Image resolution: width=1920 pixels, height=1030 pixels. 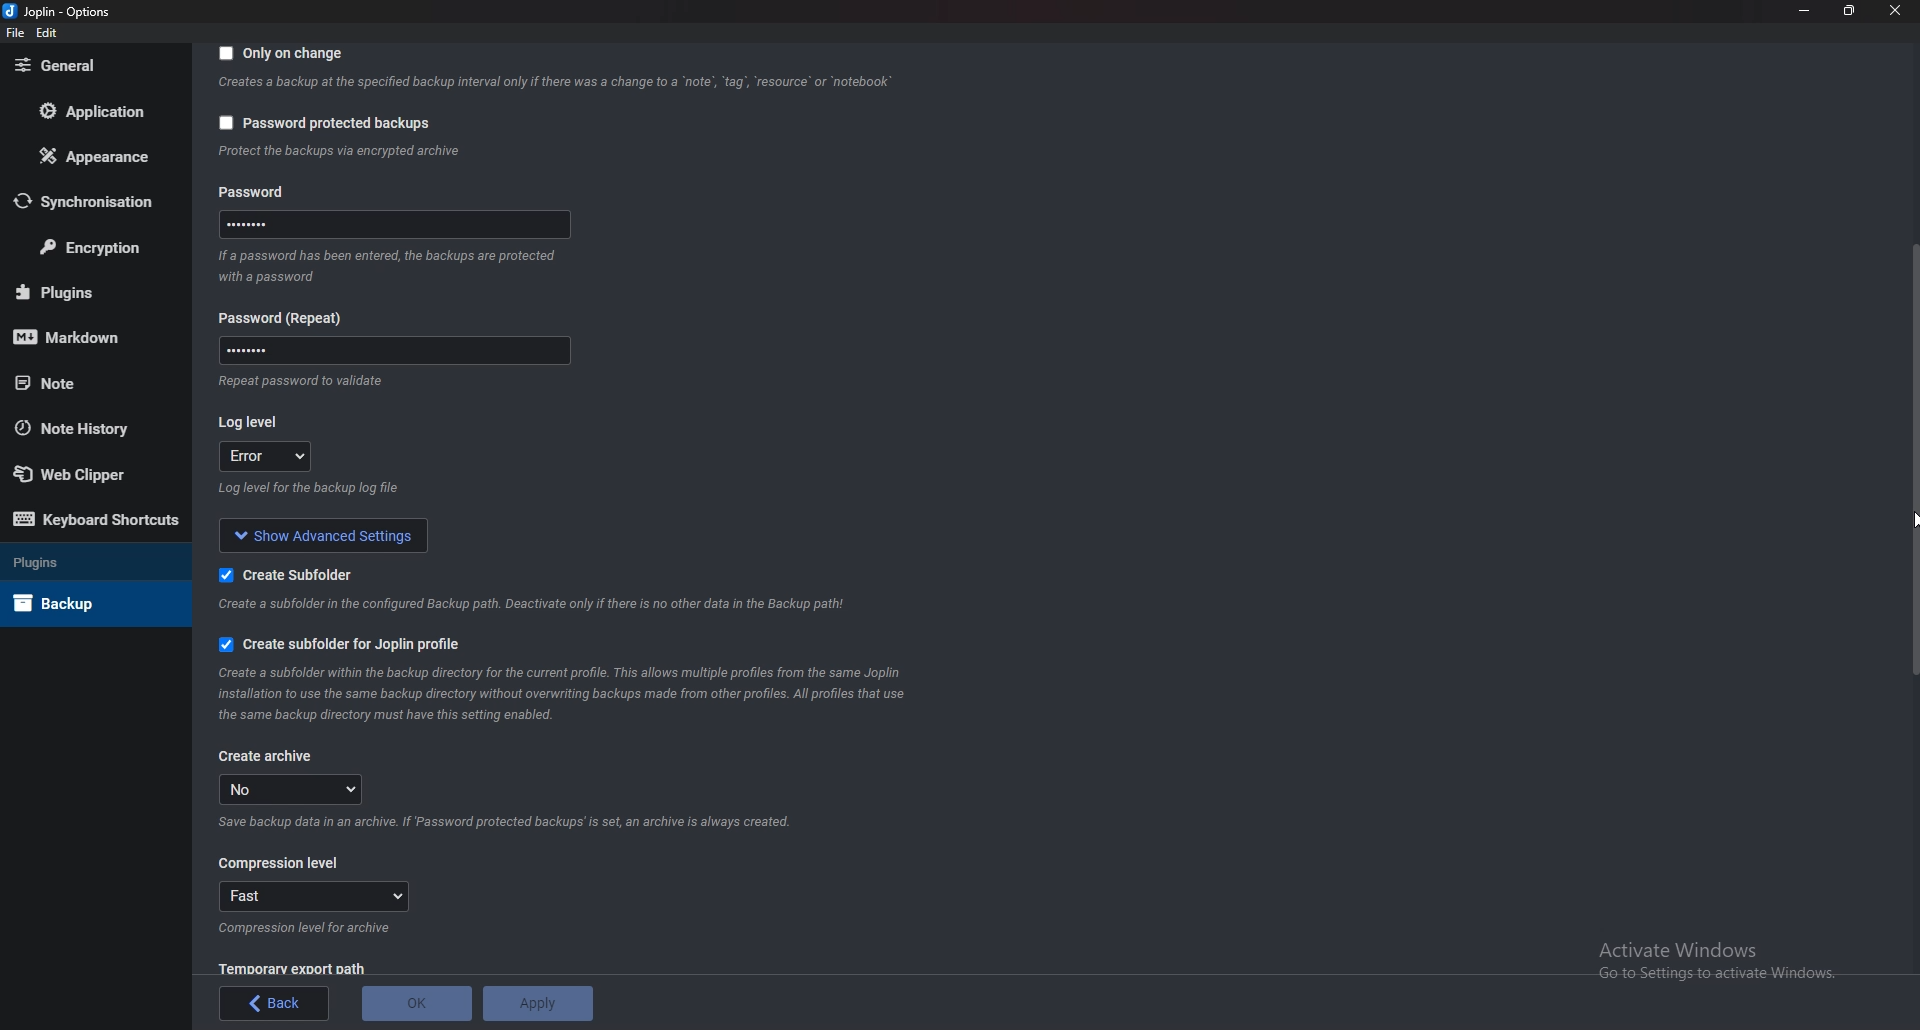 What do you see at coordinates (316, 896) in the screenshot?
I see `fast` at bounding box center [316, 896].